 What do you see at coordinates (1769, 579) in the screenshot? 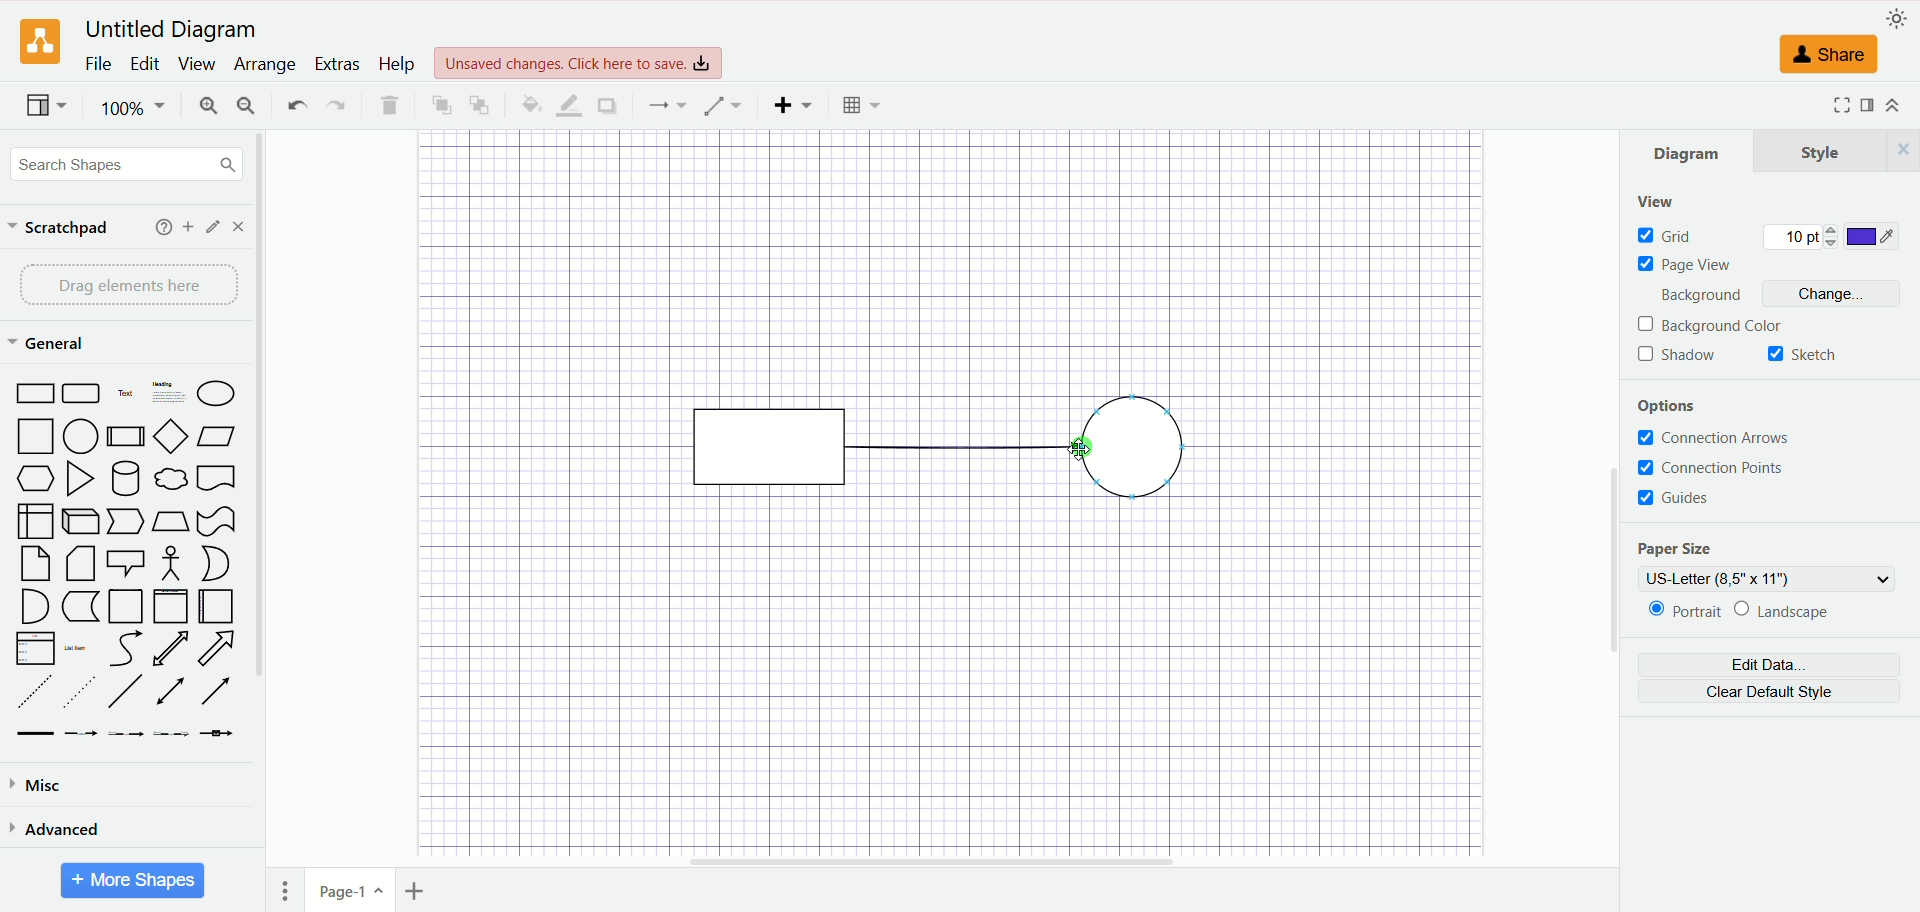
I see `US-letter` at bounding box center [1769, 579].